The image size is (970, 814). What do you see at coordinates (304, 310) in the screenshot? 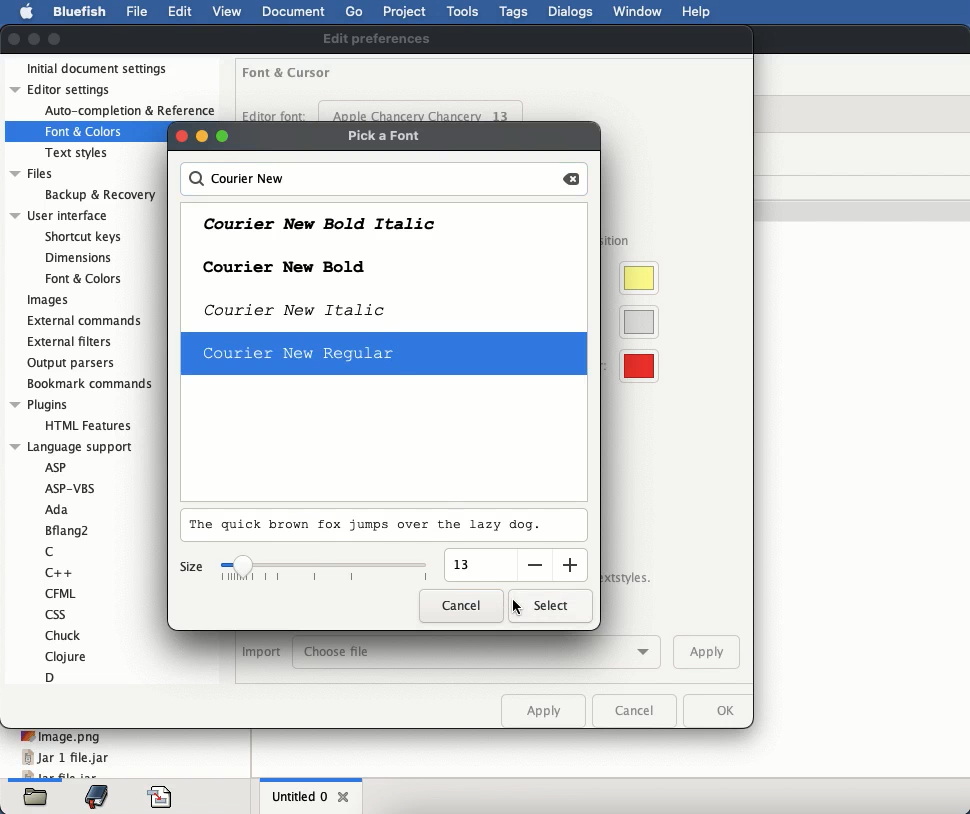
I see `courier new italic` at bounding box center [304, 310].